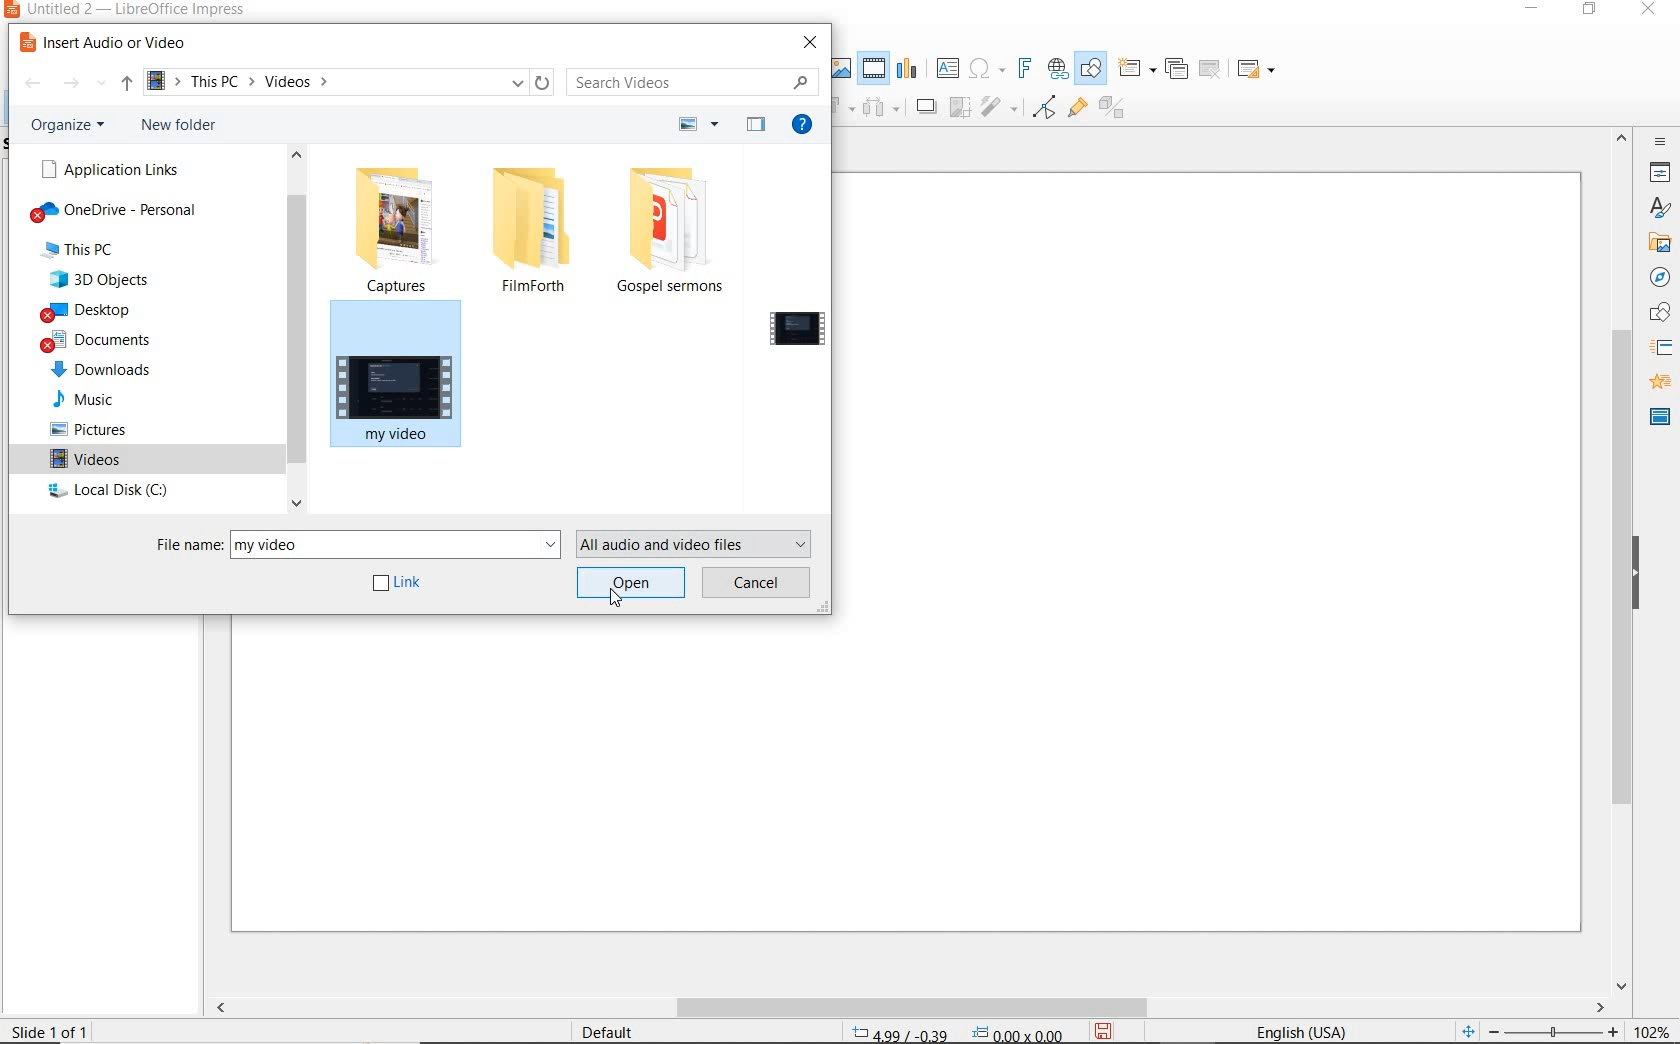 The height and width of the screenshot is (1044, 1680). I want to click on SAVE, so click(1109, 1029).